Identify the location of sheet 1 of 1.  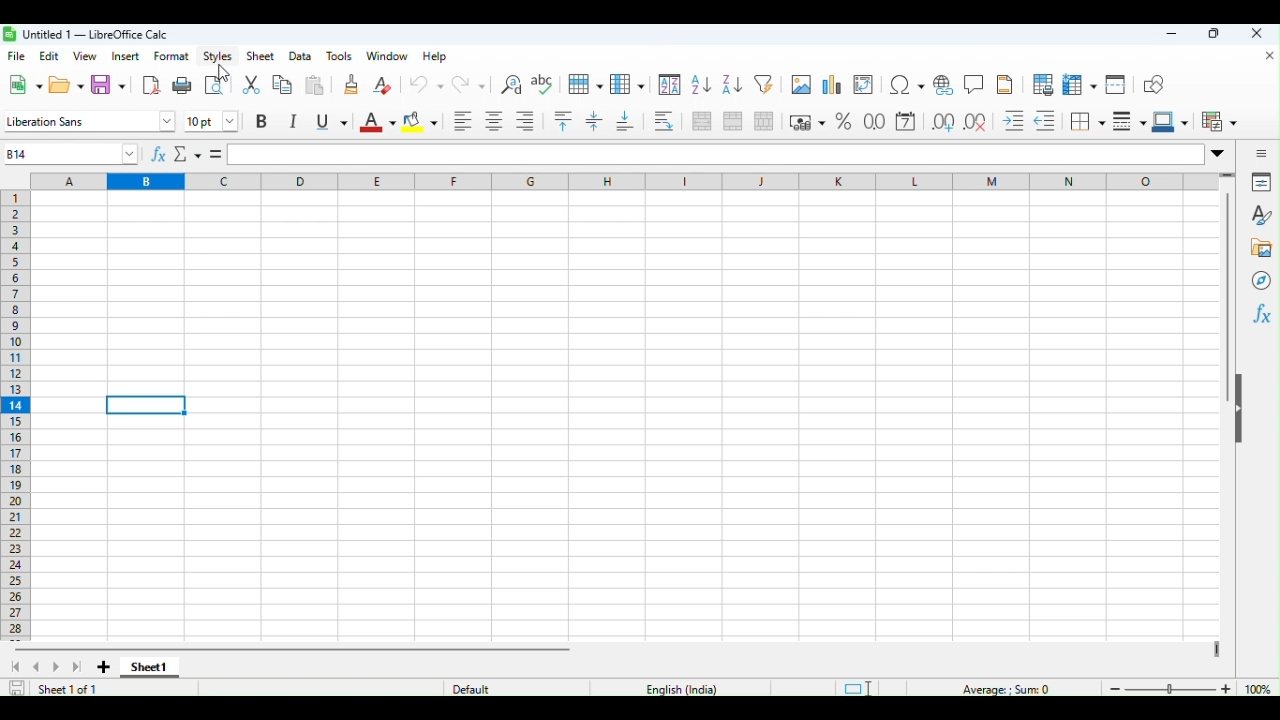
(62, 689).